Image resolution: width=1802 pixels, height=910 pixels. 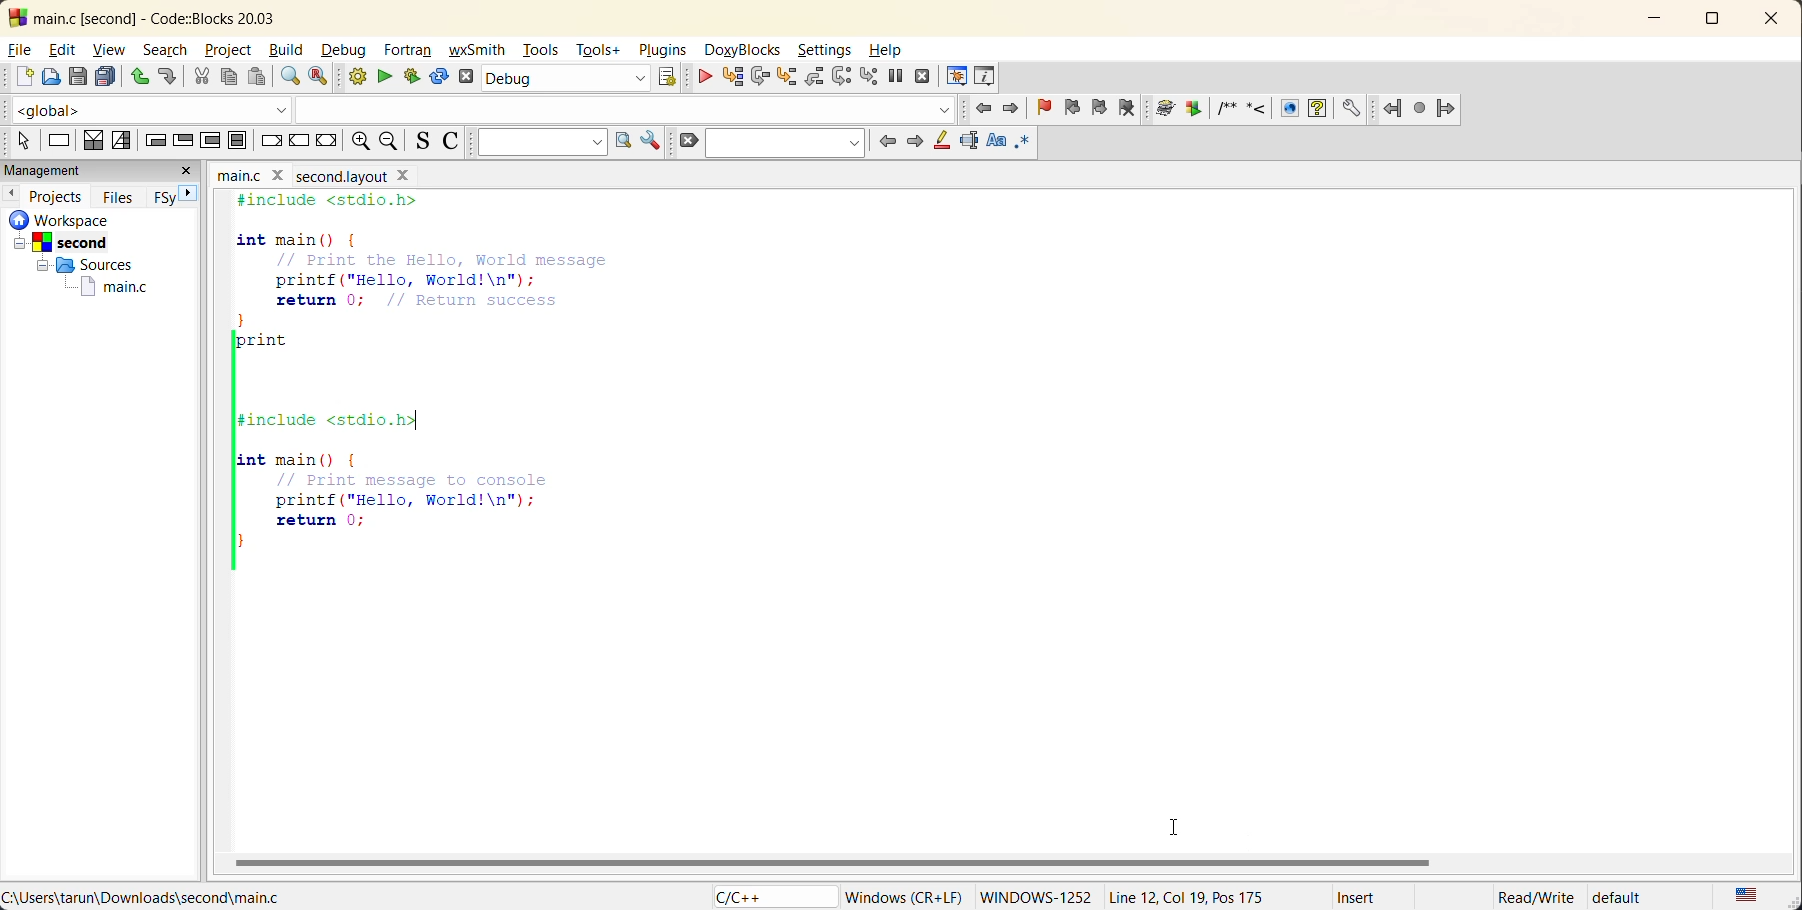 What do you see at coordinates (11, 195) in the screenshot?
I see `previous` at bounding box center [11, 195].